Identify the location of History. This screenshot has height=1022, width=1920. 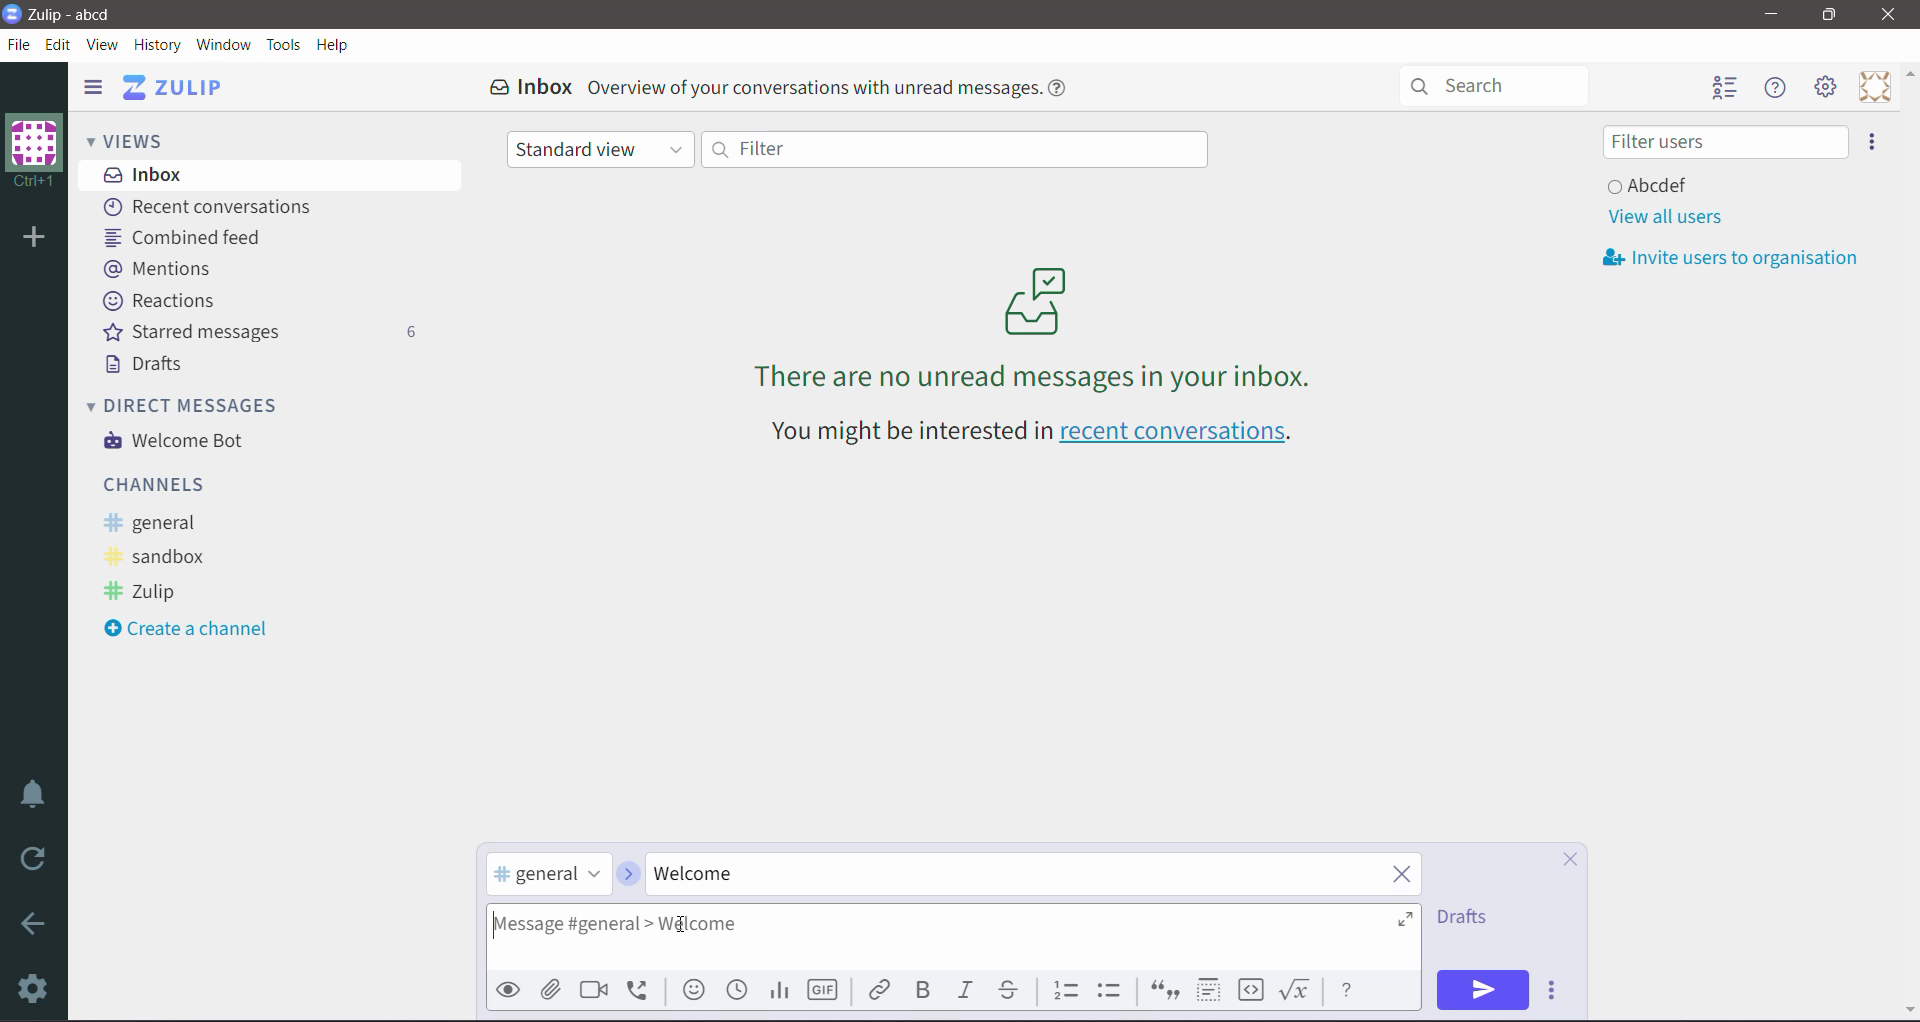
(159, 46).